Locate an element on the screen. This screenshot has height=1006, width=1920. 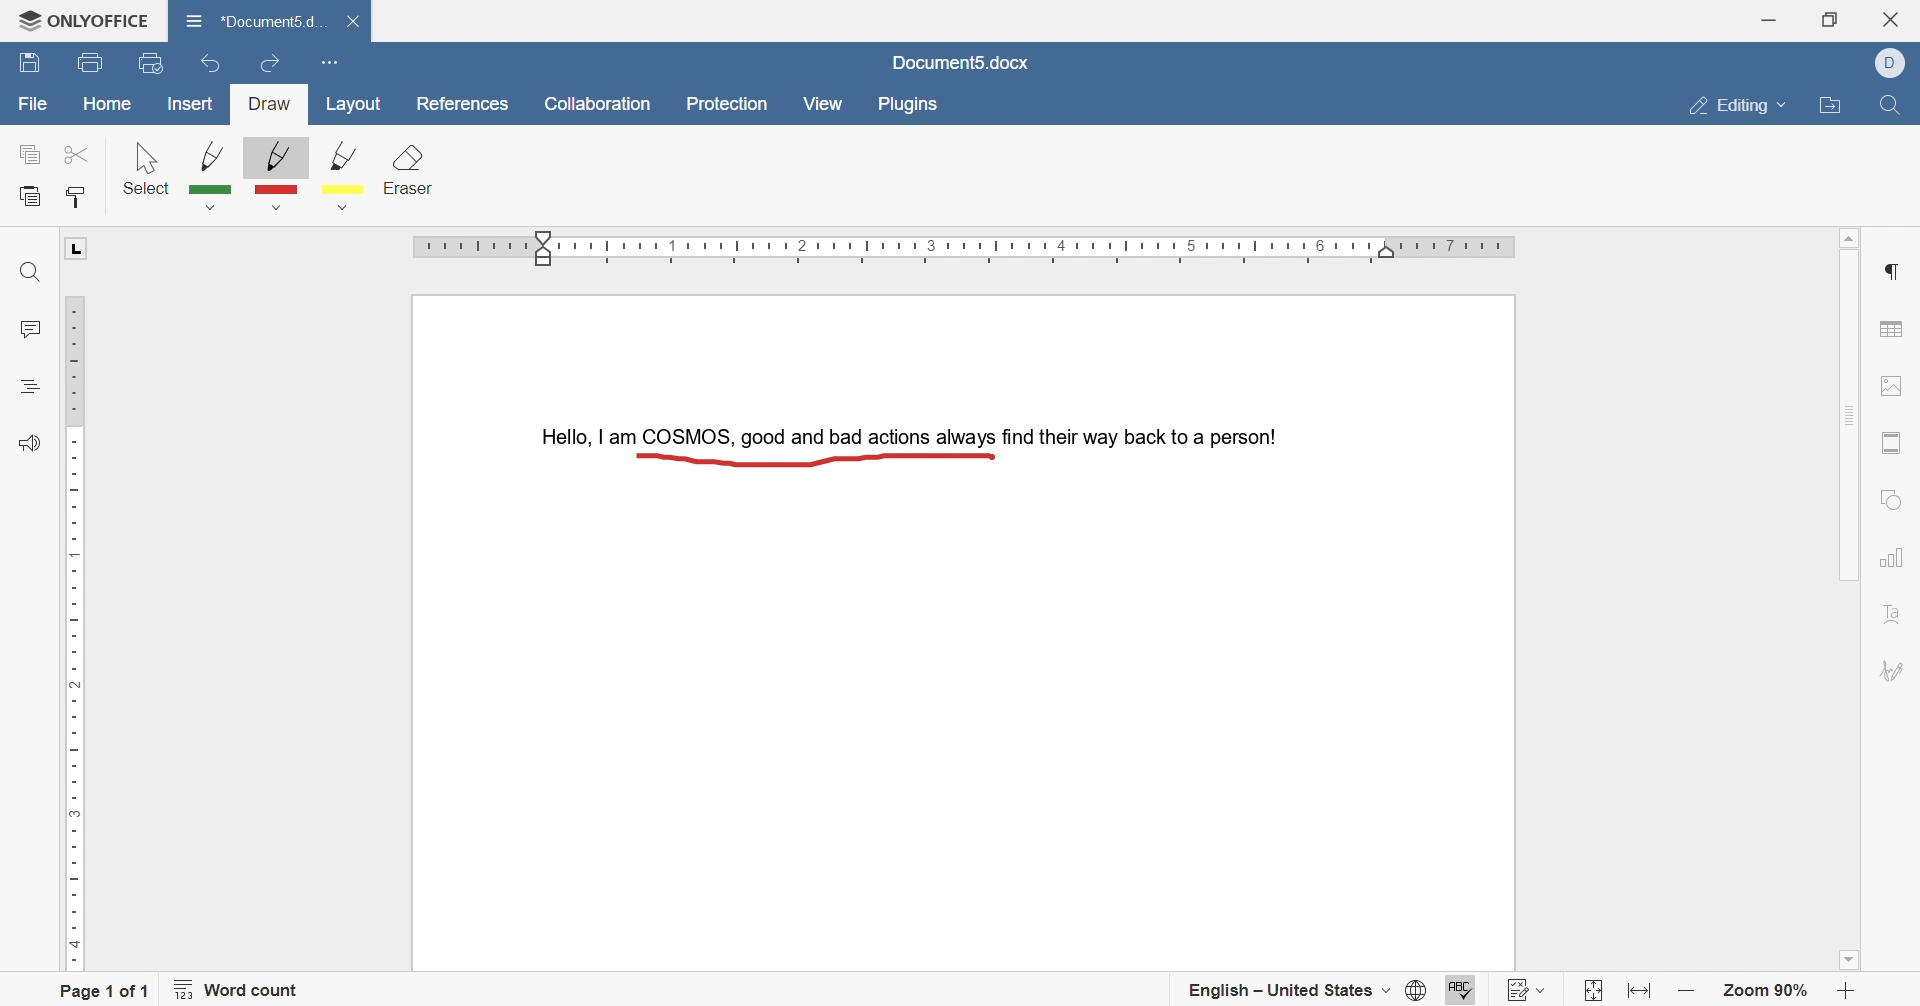
copy is located at coordinates (31, 156).